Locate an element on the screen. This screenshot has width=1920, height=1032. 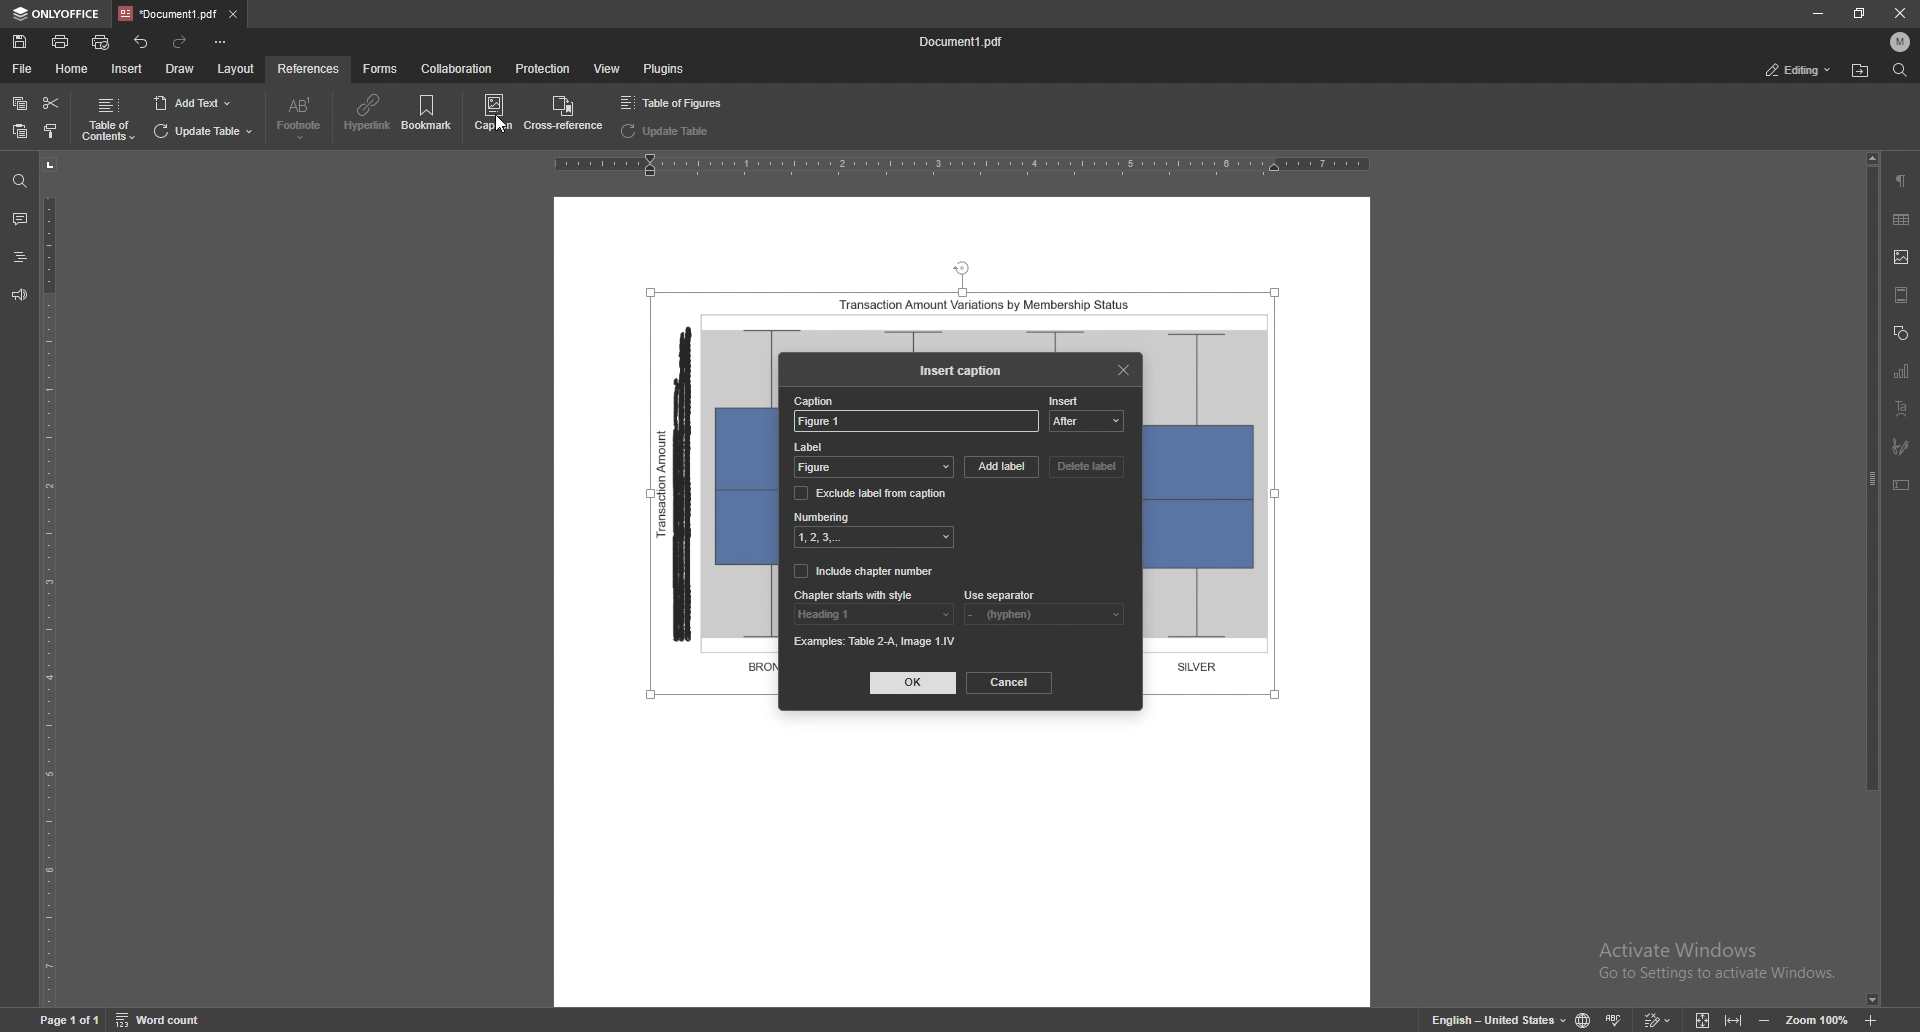
close is located at coordinates (1126, 369).